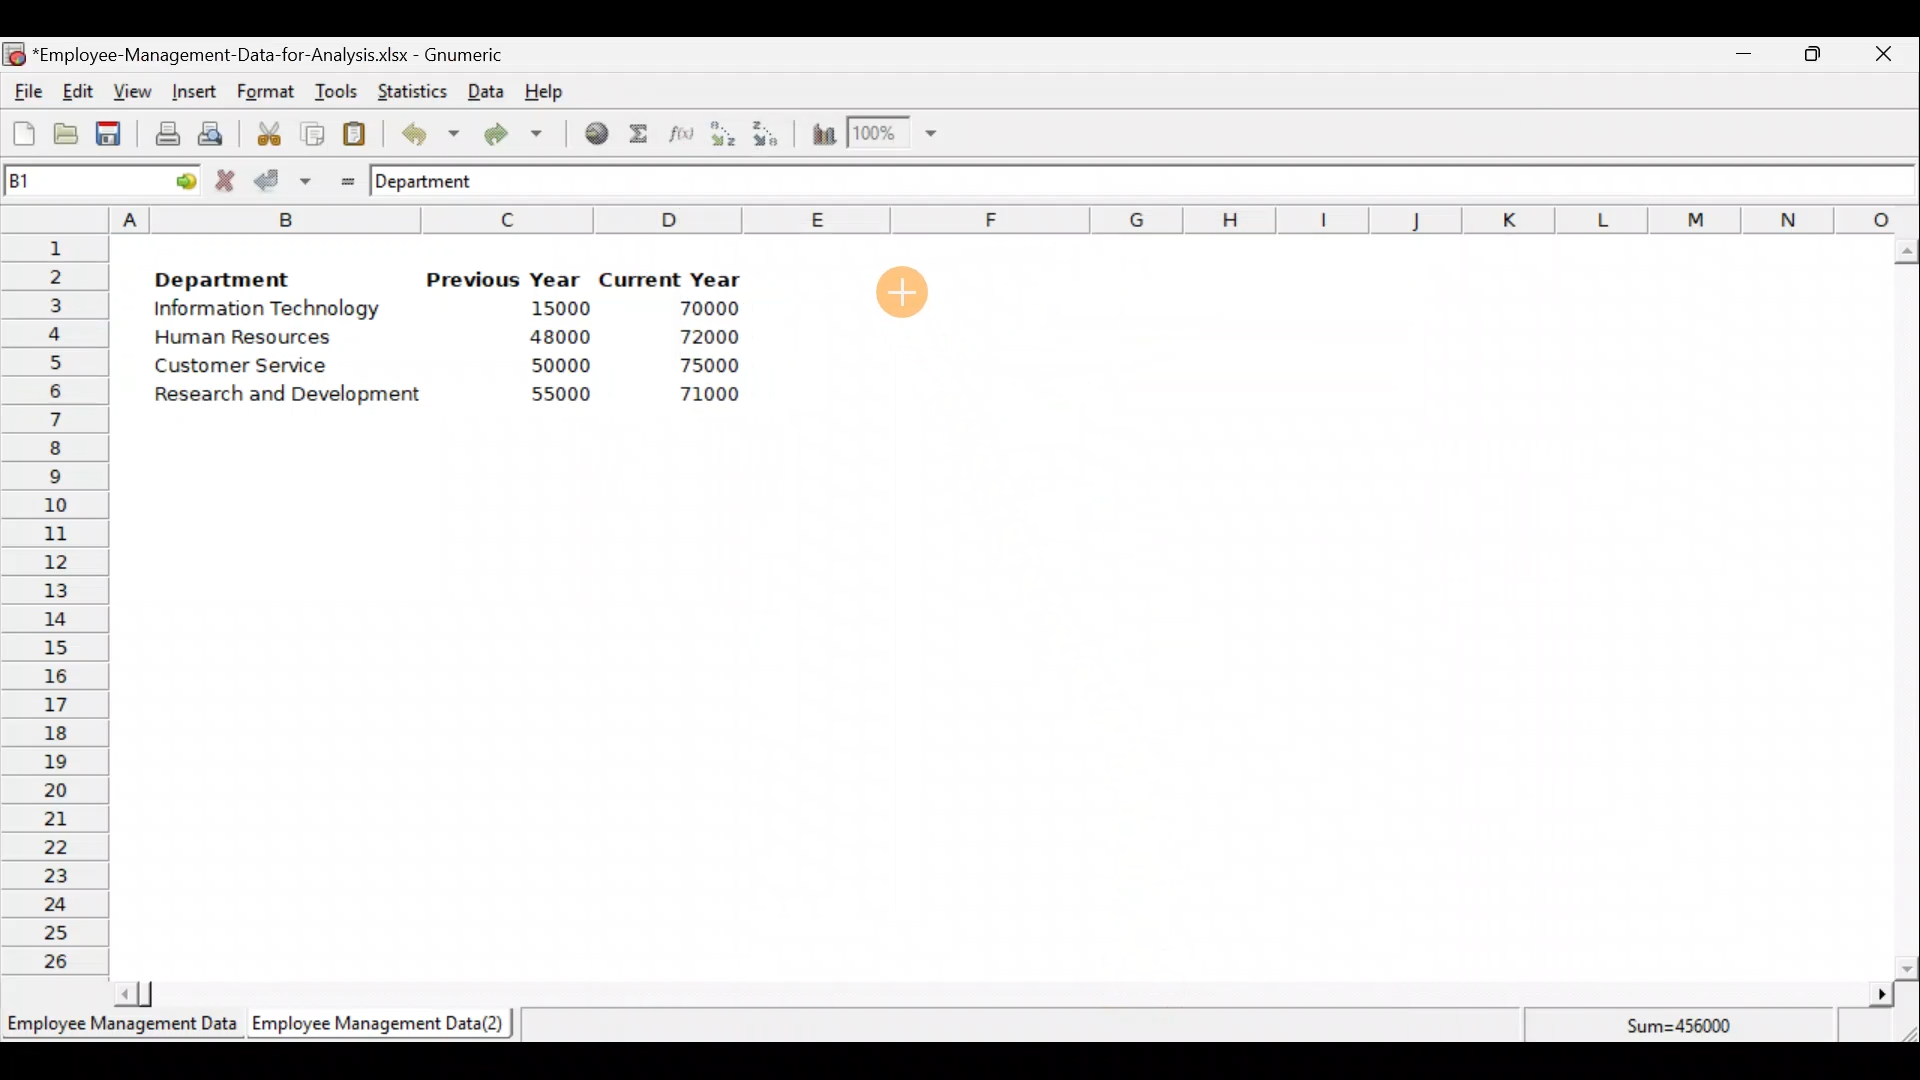 This screenshot has height=1080, width=1920. Describe the element at coordinates (702, 309) in the screenshot. I see `70000` at that location.